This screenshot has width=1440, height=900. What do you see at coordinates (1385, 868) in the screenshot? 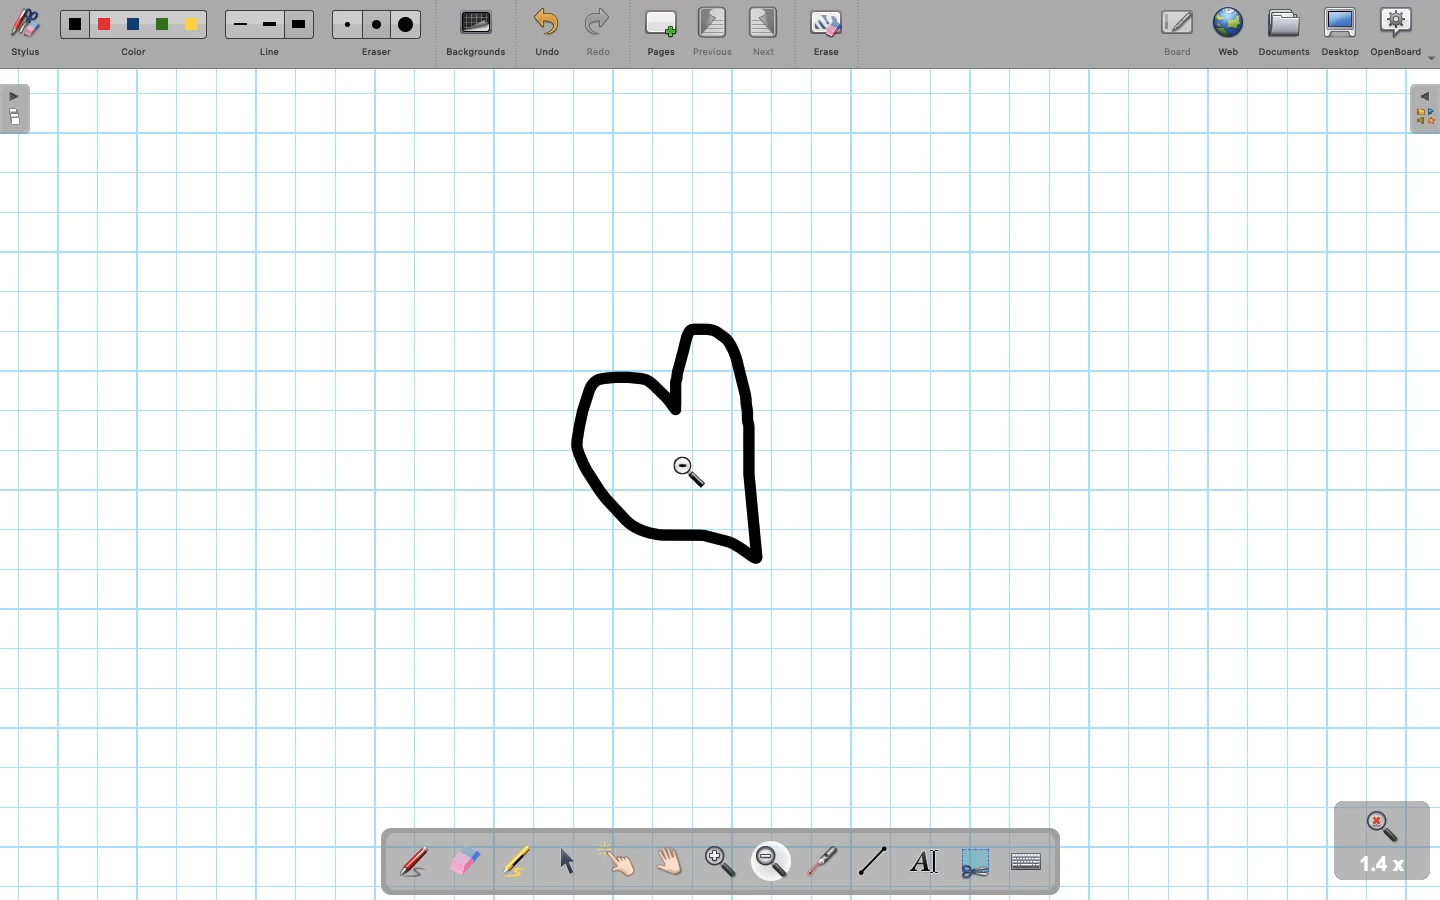
I see `1.4x zoom` at bounding box center [1385, 868].